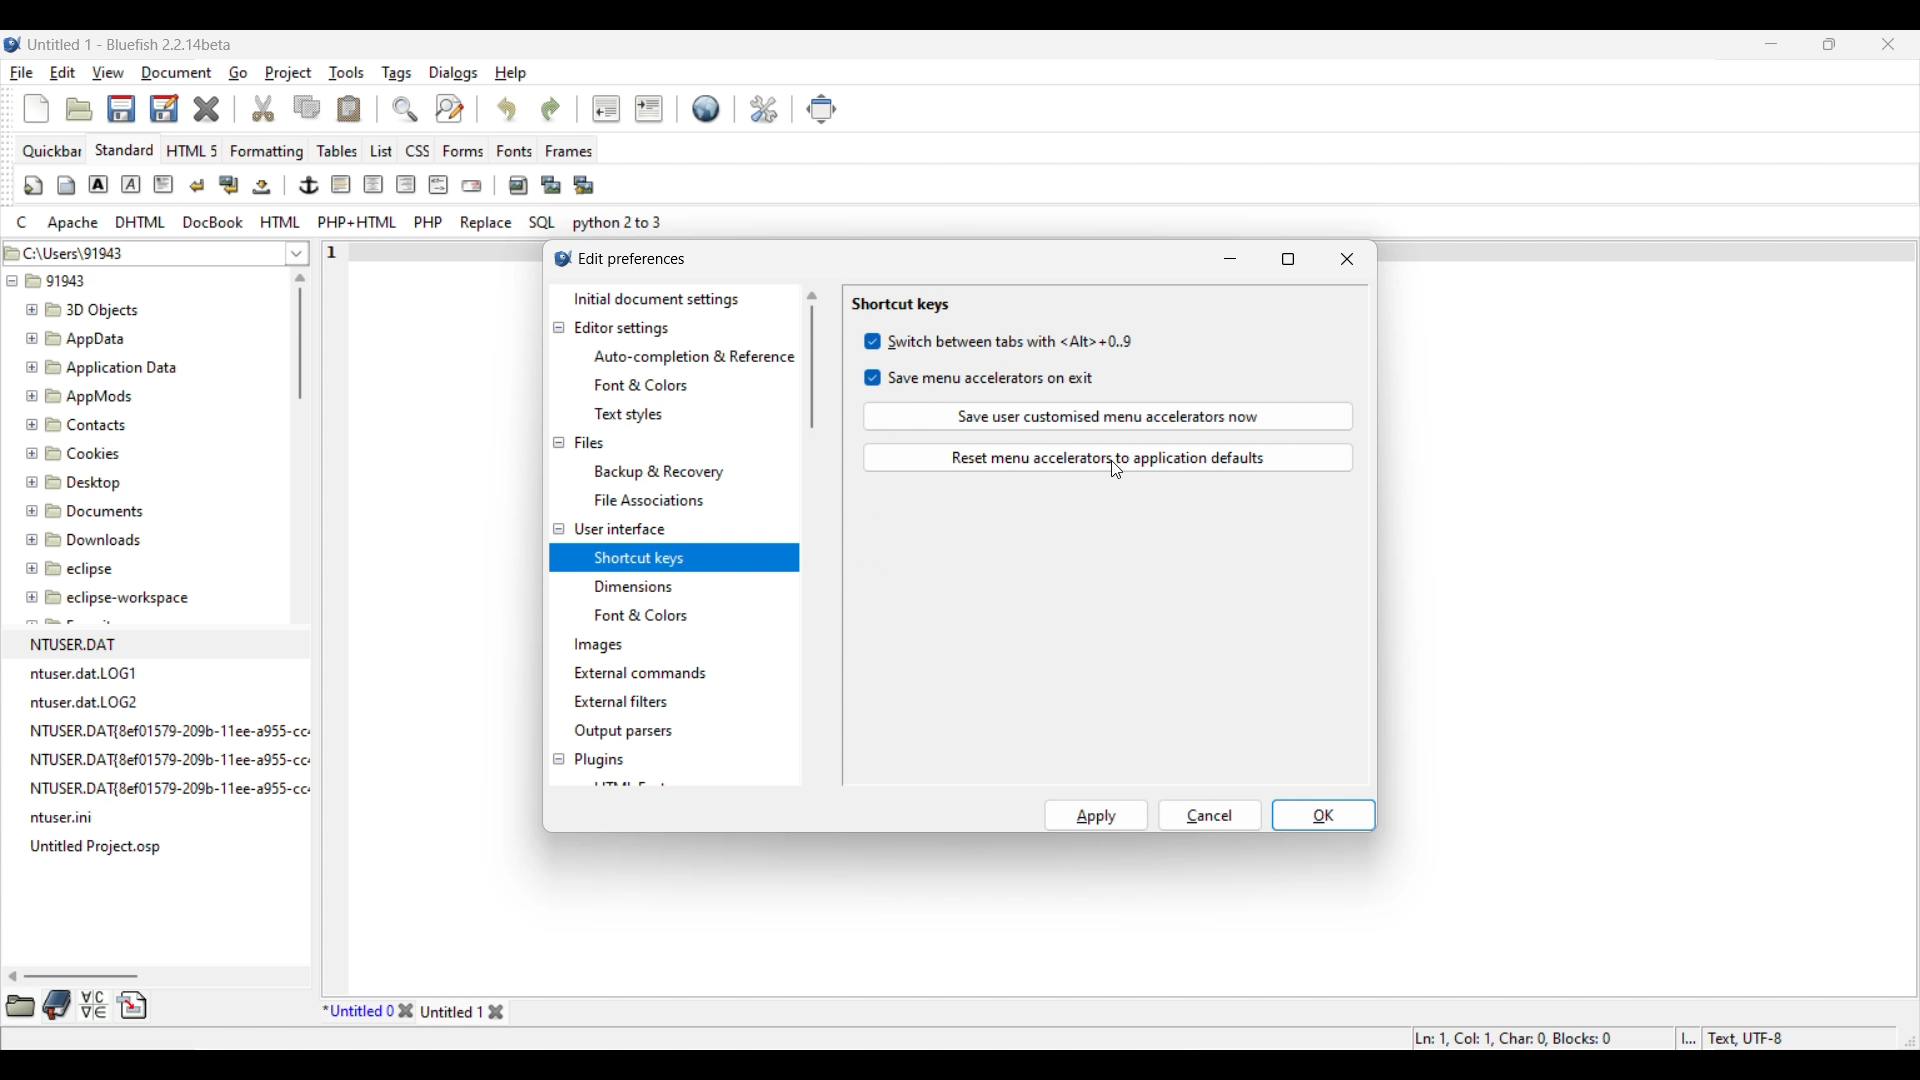  I want to click on 1, so click(335, 248).